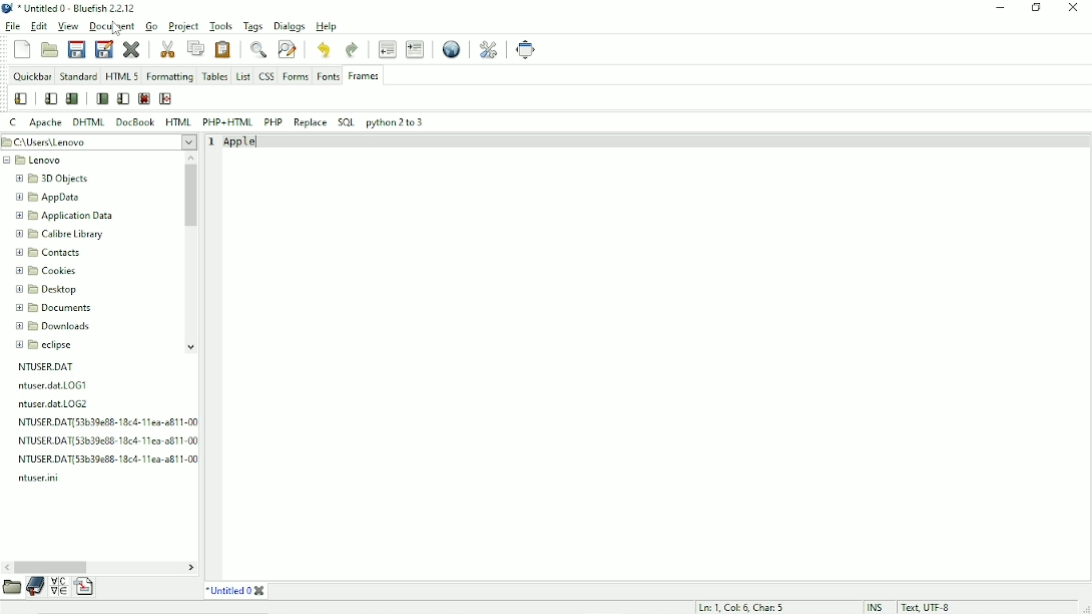 This screenshot has width=1092, height=614. I want to click on INS, so click(873, 606).